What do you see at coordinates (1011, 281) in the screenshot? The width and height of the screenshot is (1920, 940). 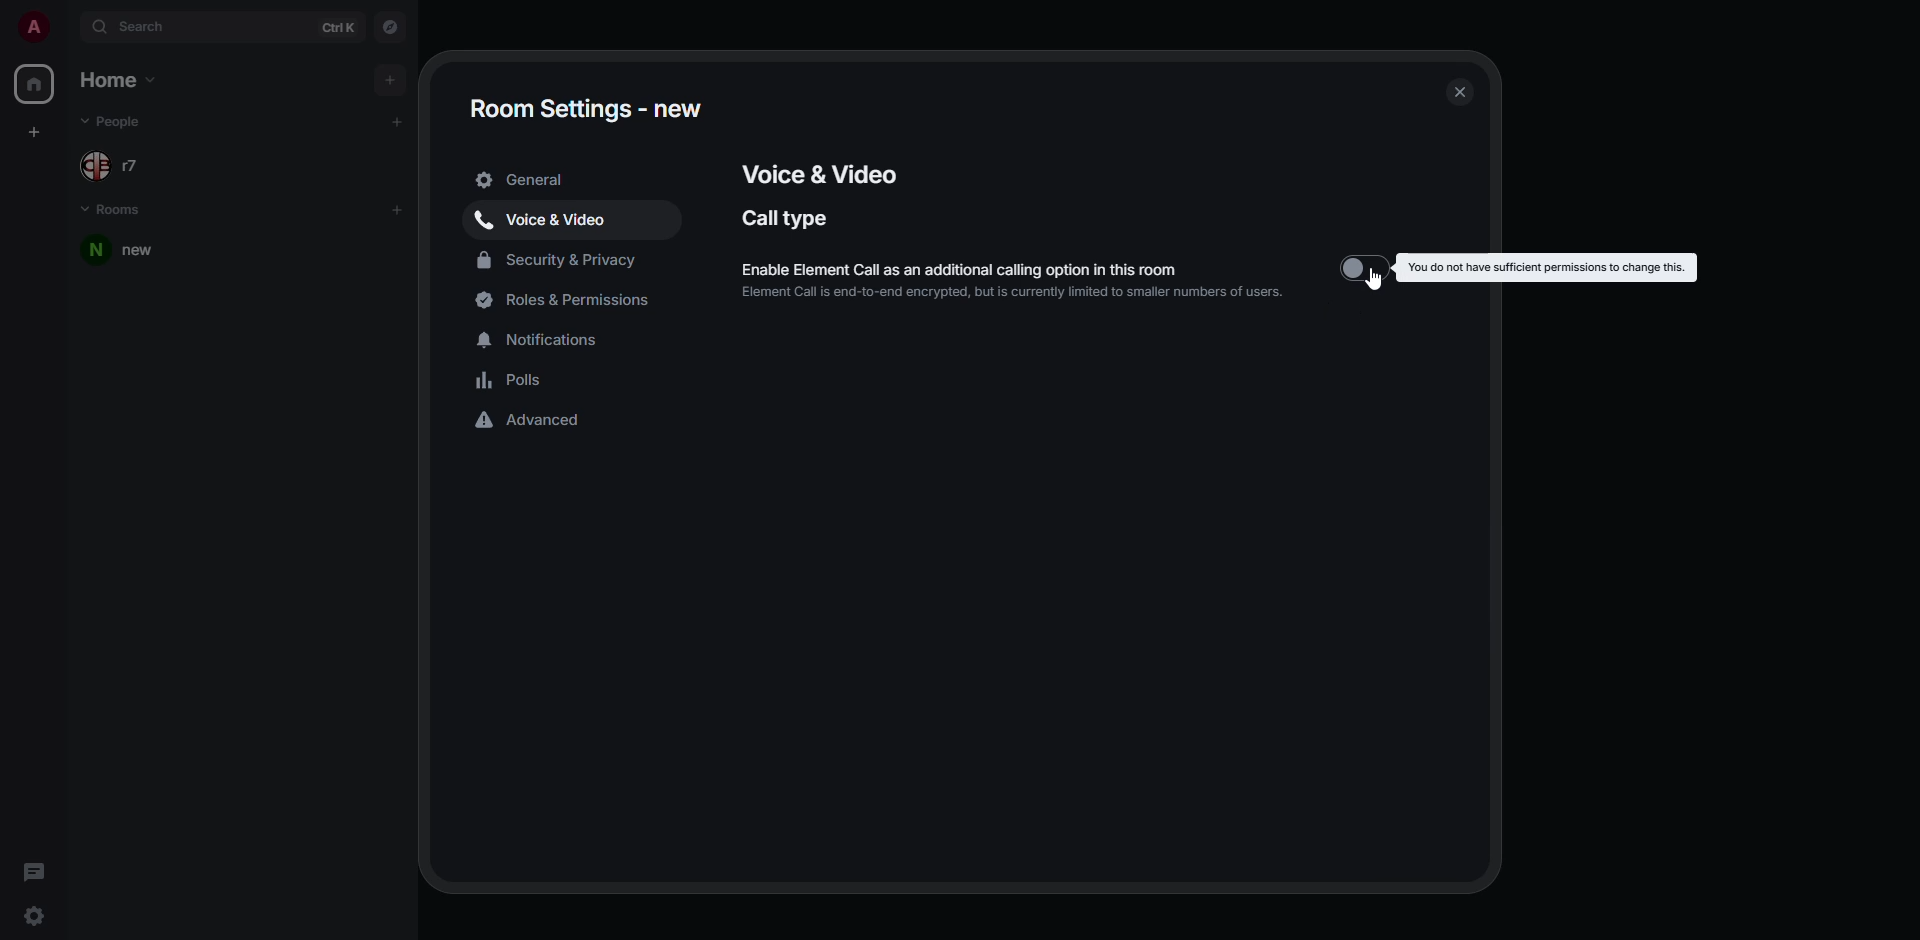 I see `enable element call as an additional calling option in this room. element calling is end-to-end encrypted, but it is currently restricted to a smaller number of users.` at bounding box center [1011, 281].